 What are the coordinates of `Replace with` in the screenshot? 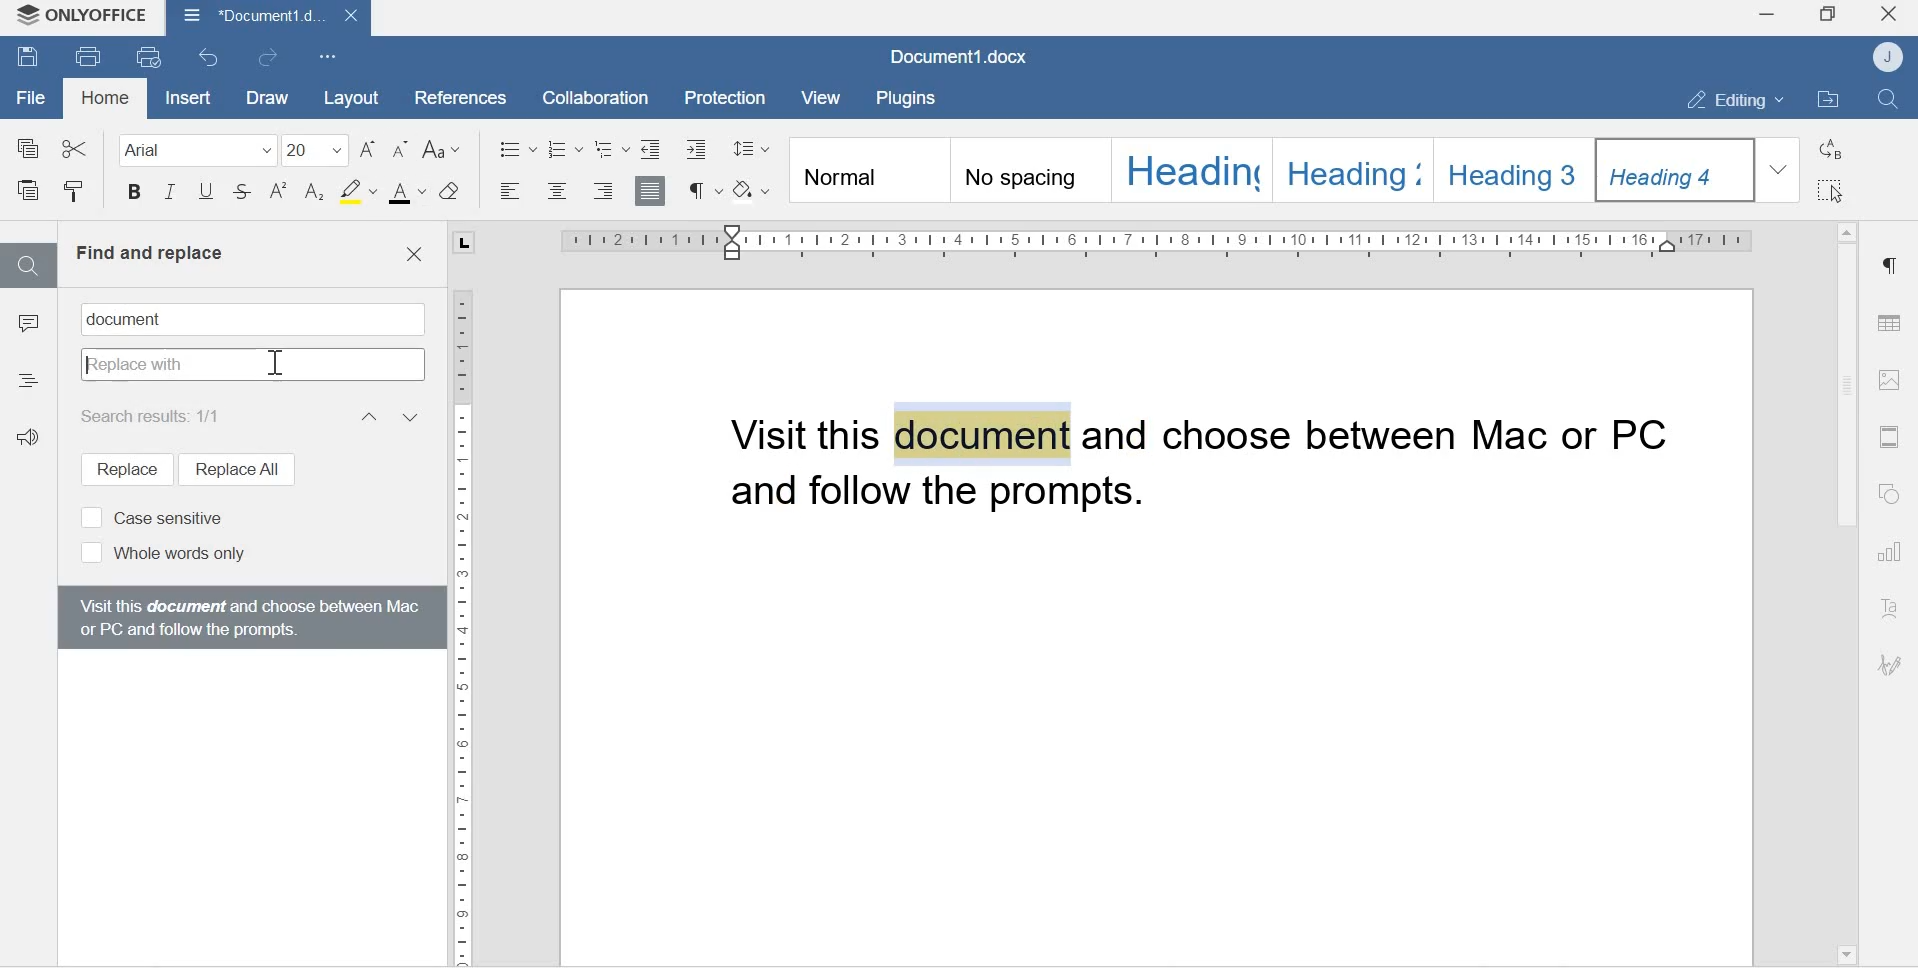 It's located at (253, 367).